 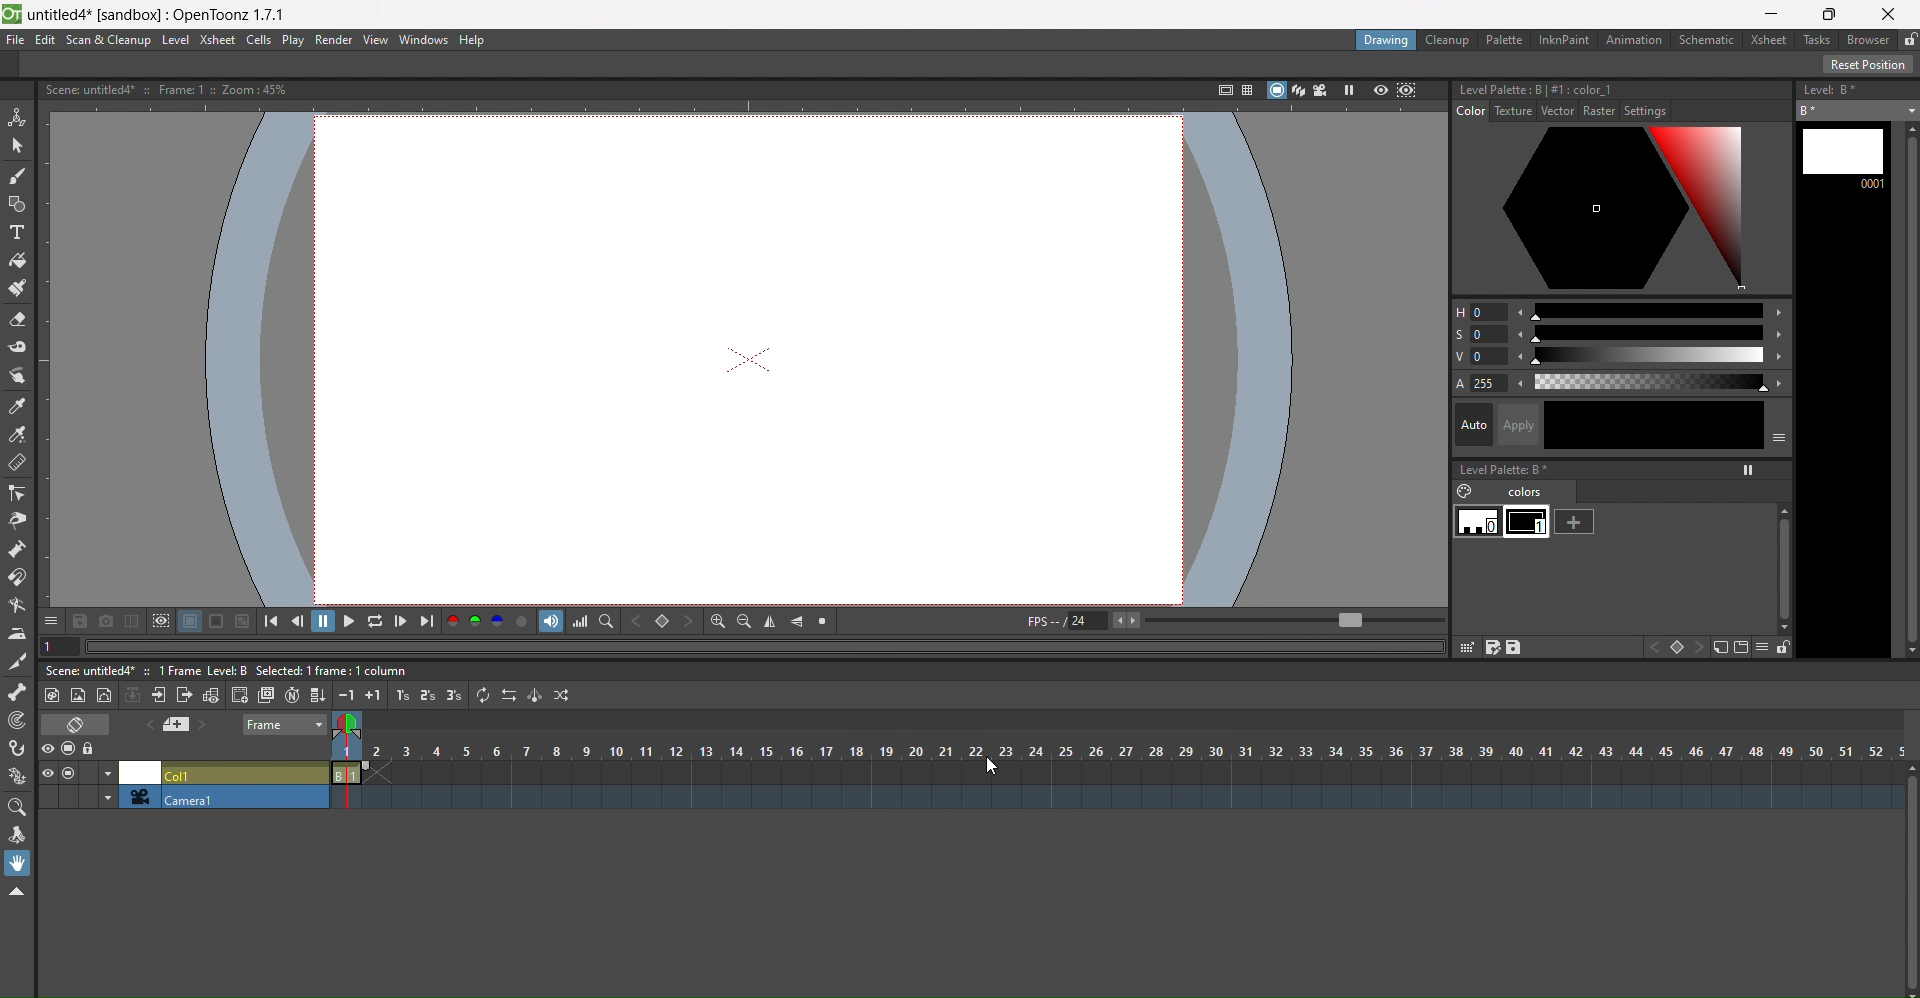 What do you see at coordinates (239, 695) in the screenshot?
I see `create blank drawing` at bounding box center [239, 695].